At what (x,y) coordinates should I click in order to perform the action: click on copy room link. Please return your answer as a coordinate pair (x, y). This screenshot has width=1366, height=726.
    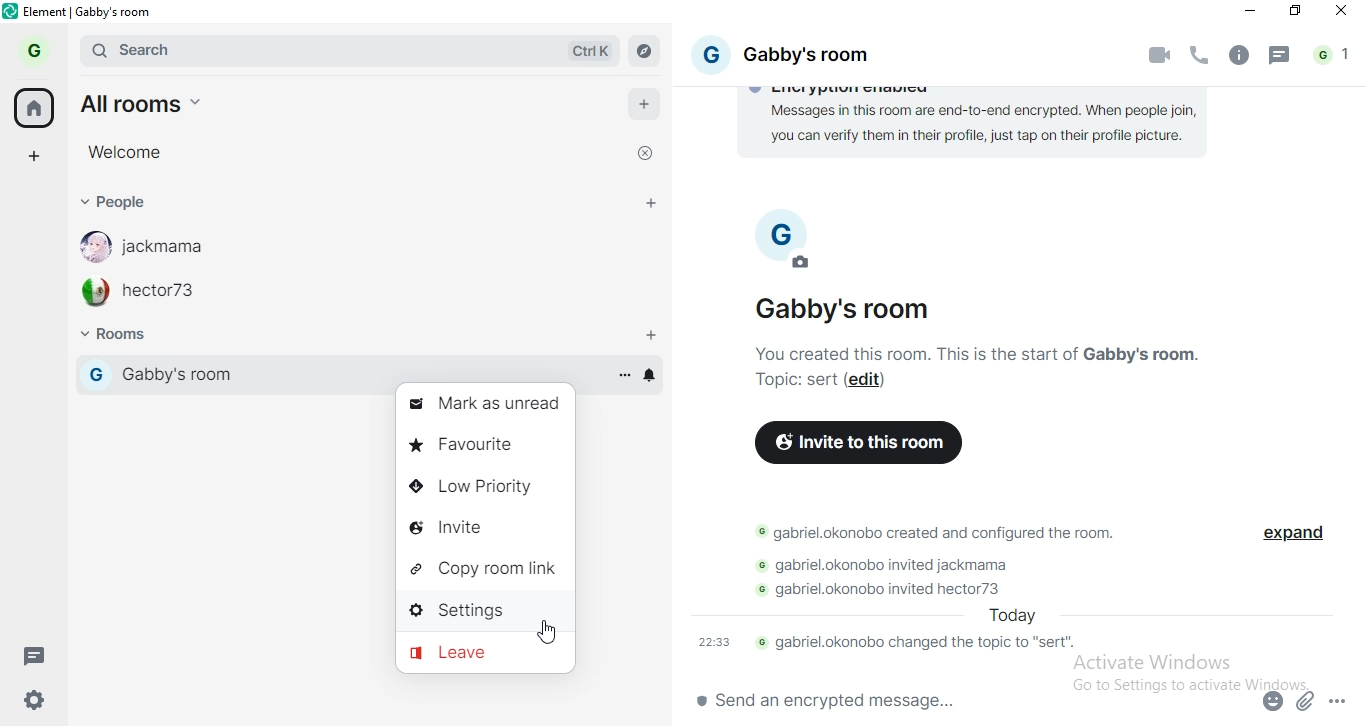
    Looking at the image, I should click on (485, 567).